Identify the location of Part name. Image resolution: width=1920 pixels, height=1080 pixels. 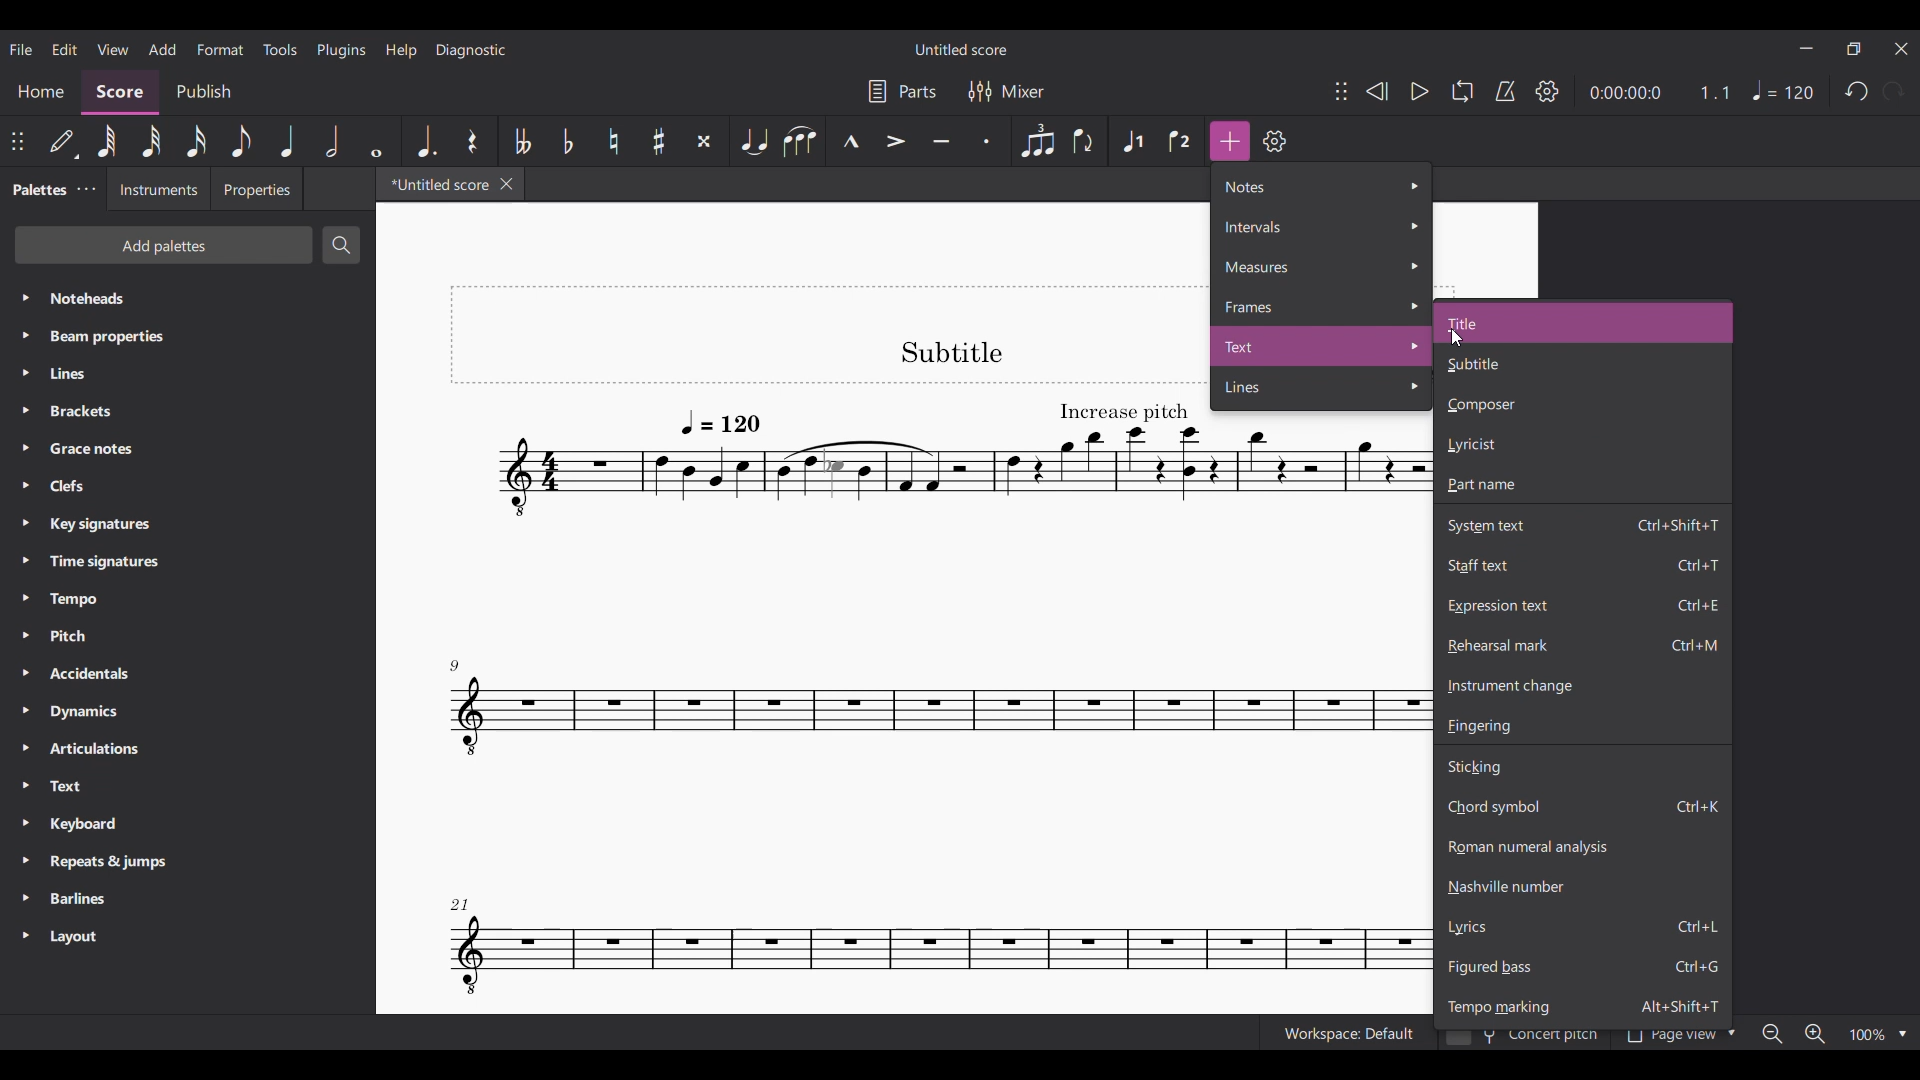
(1583, 485).